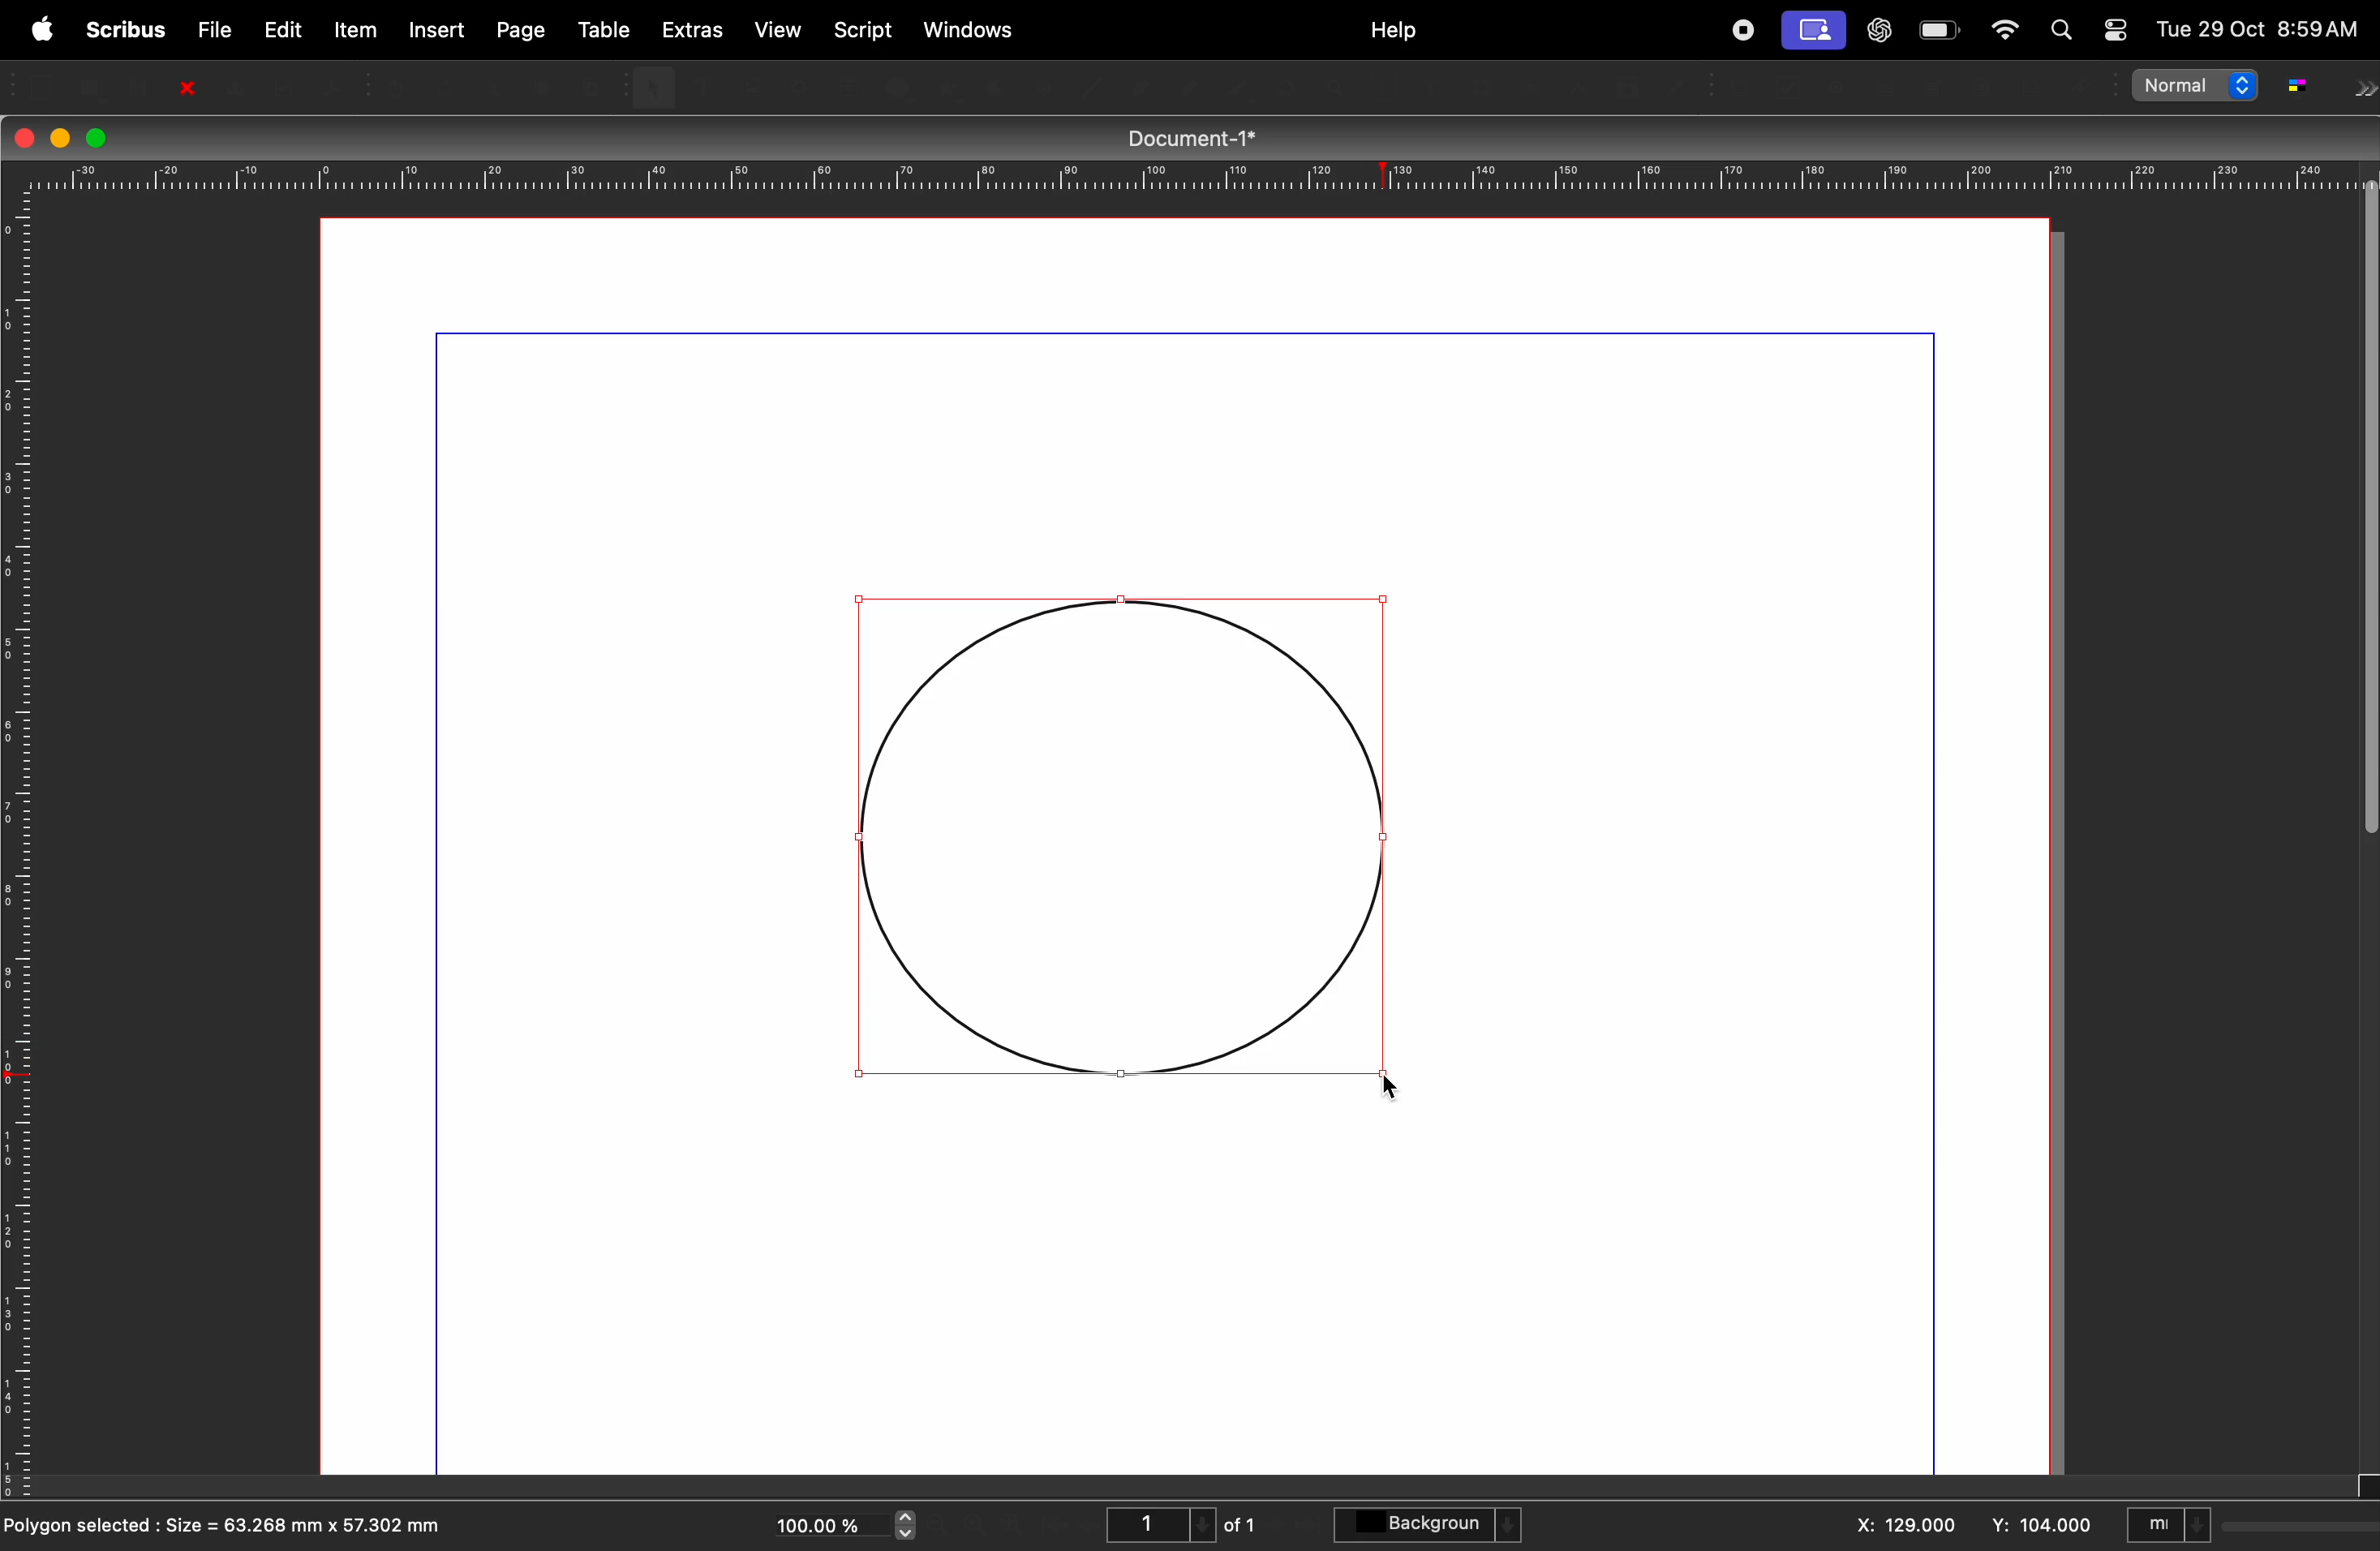  What do you see at coordinates (448, 84) in the screenshot?
I see `Redo` at bounding box center [448, 84].